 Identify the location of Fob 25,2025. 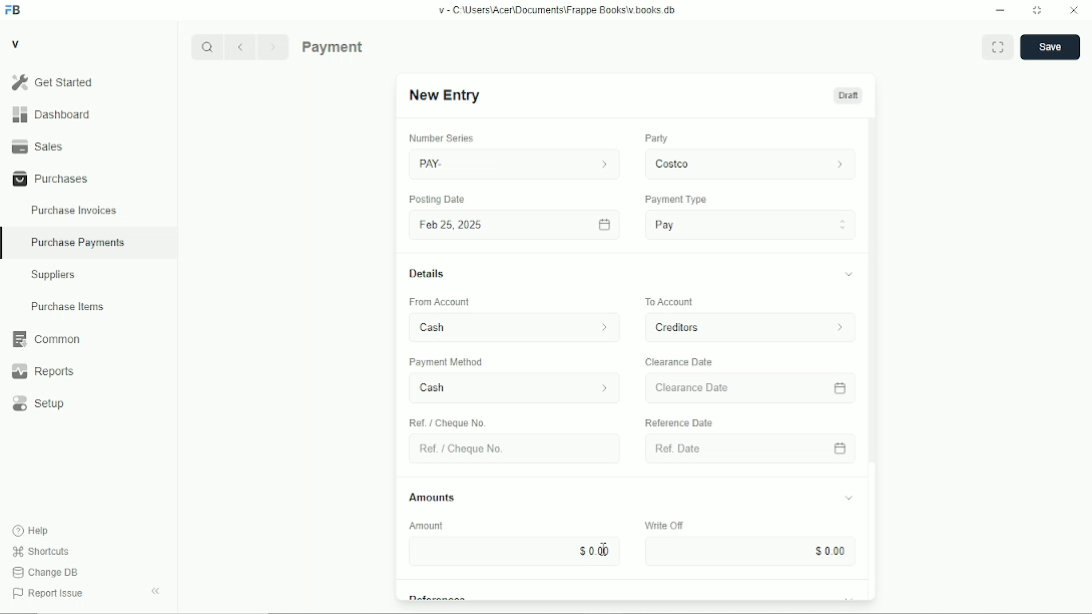
(511, 224).